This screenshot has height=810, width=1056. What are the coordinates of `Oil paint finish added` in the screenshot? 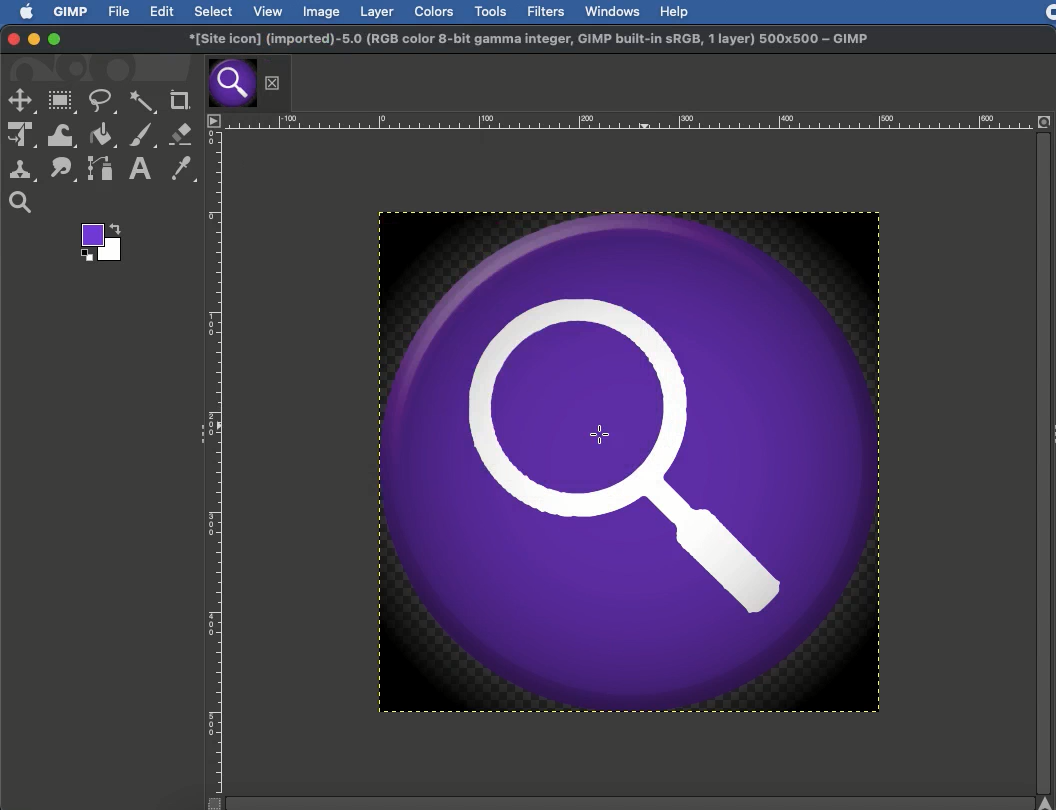 It's located at (627, 461).